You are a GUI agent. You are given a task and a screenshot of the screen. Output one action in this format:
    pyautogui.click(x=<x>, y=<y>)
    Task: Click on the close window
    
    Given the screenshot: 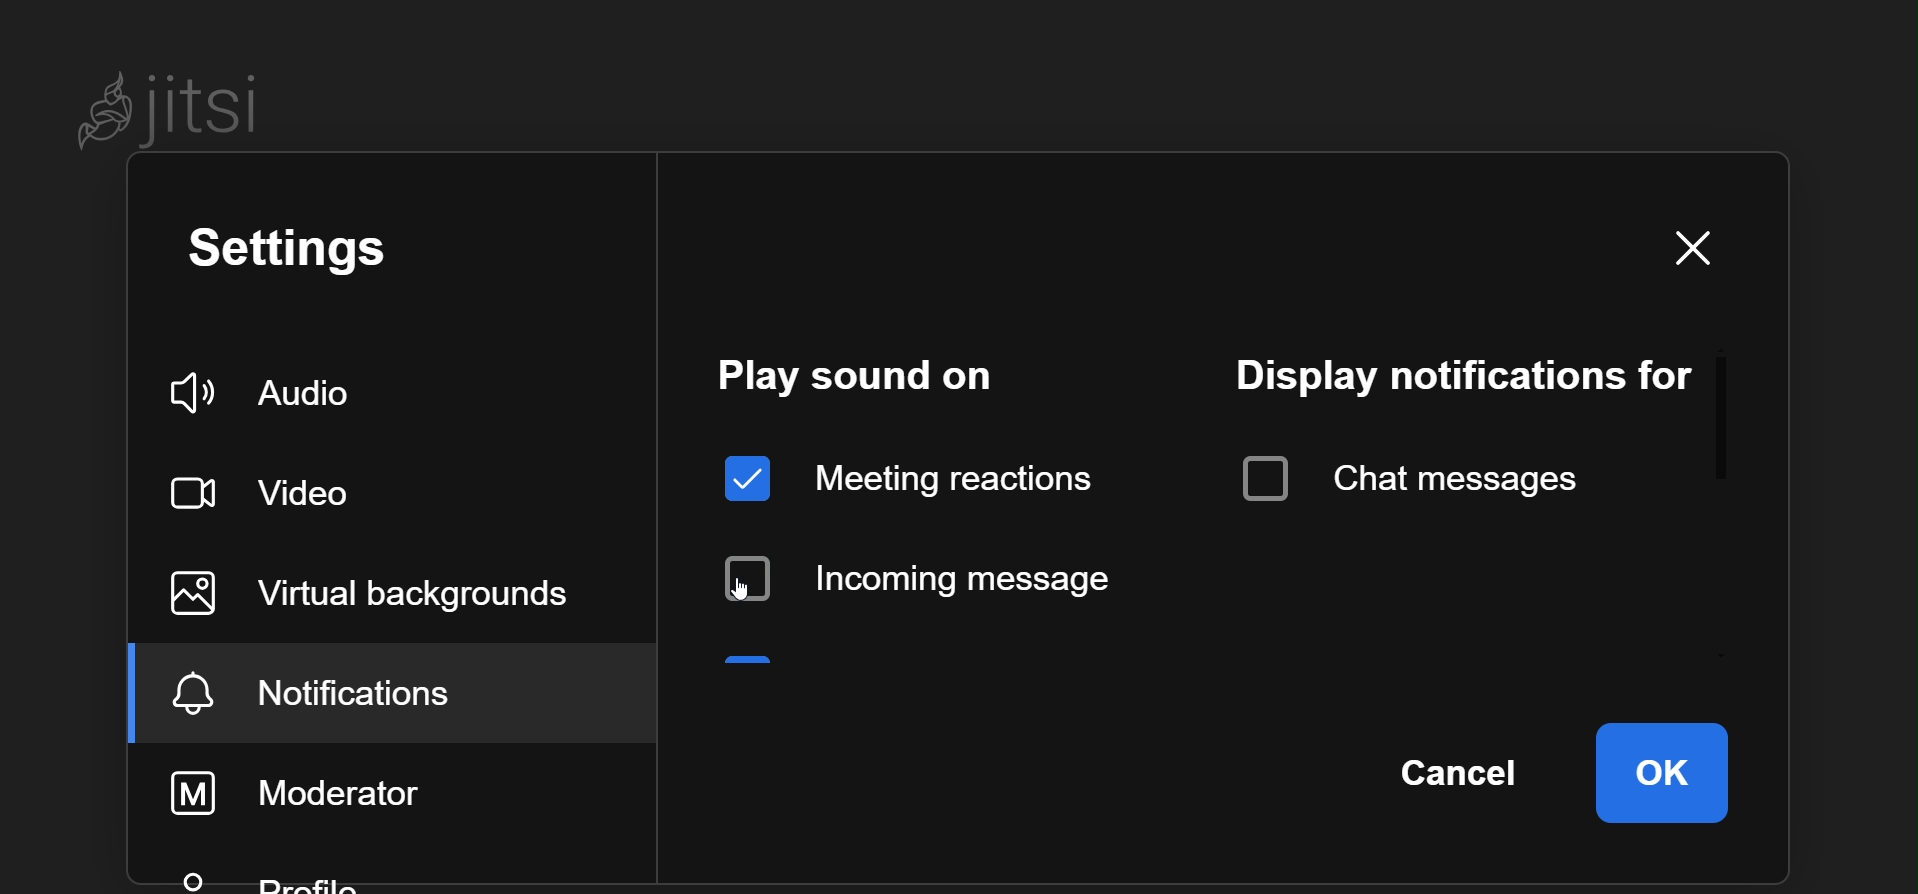 What is the action you would take?
    pyautogui.click(x=1683, y=248)
    